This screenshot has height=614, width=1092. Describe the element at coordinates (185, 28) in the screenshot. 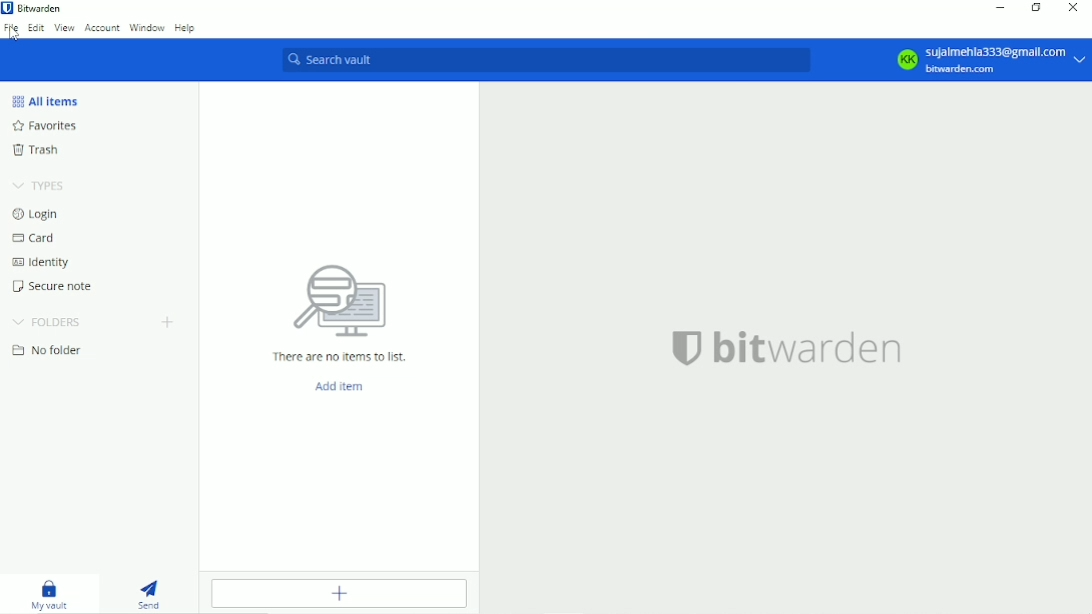

I see `Help` at that location.